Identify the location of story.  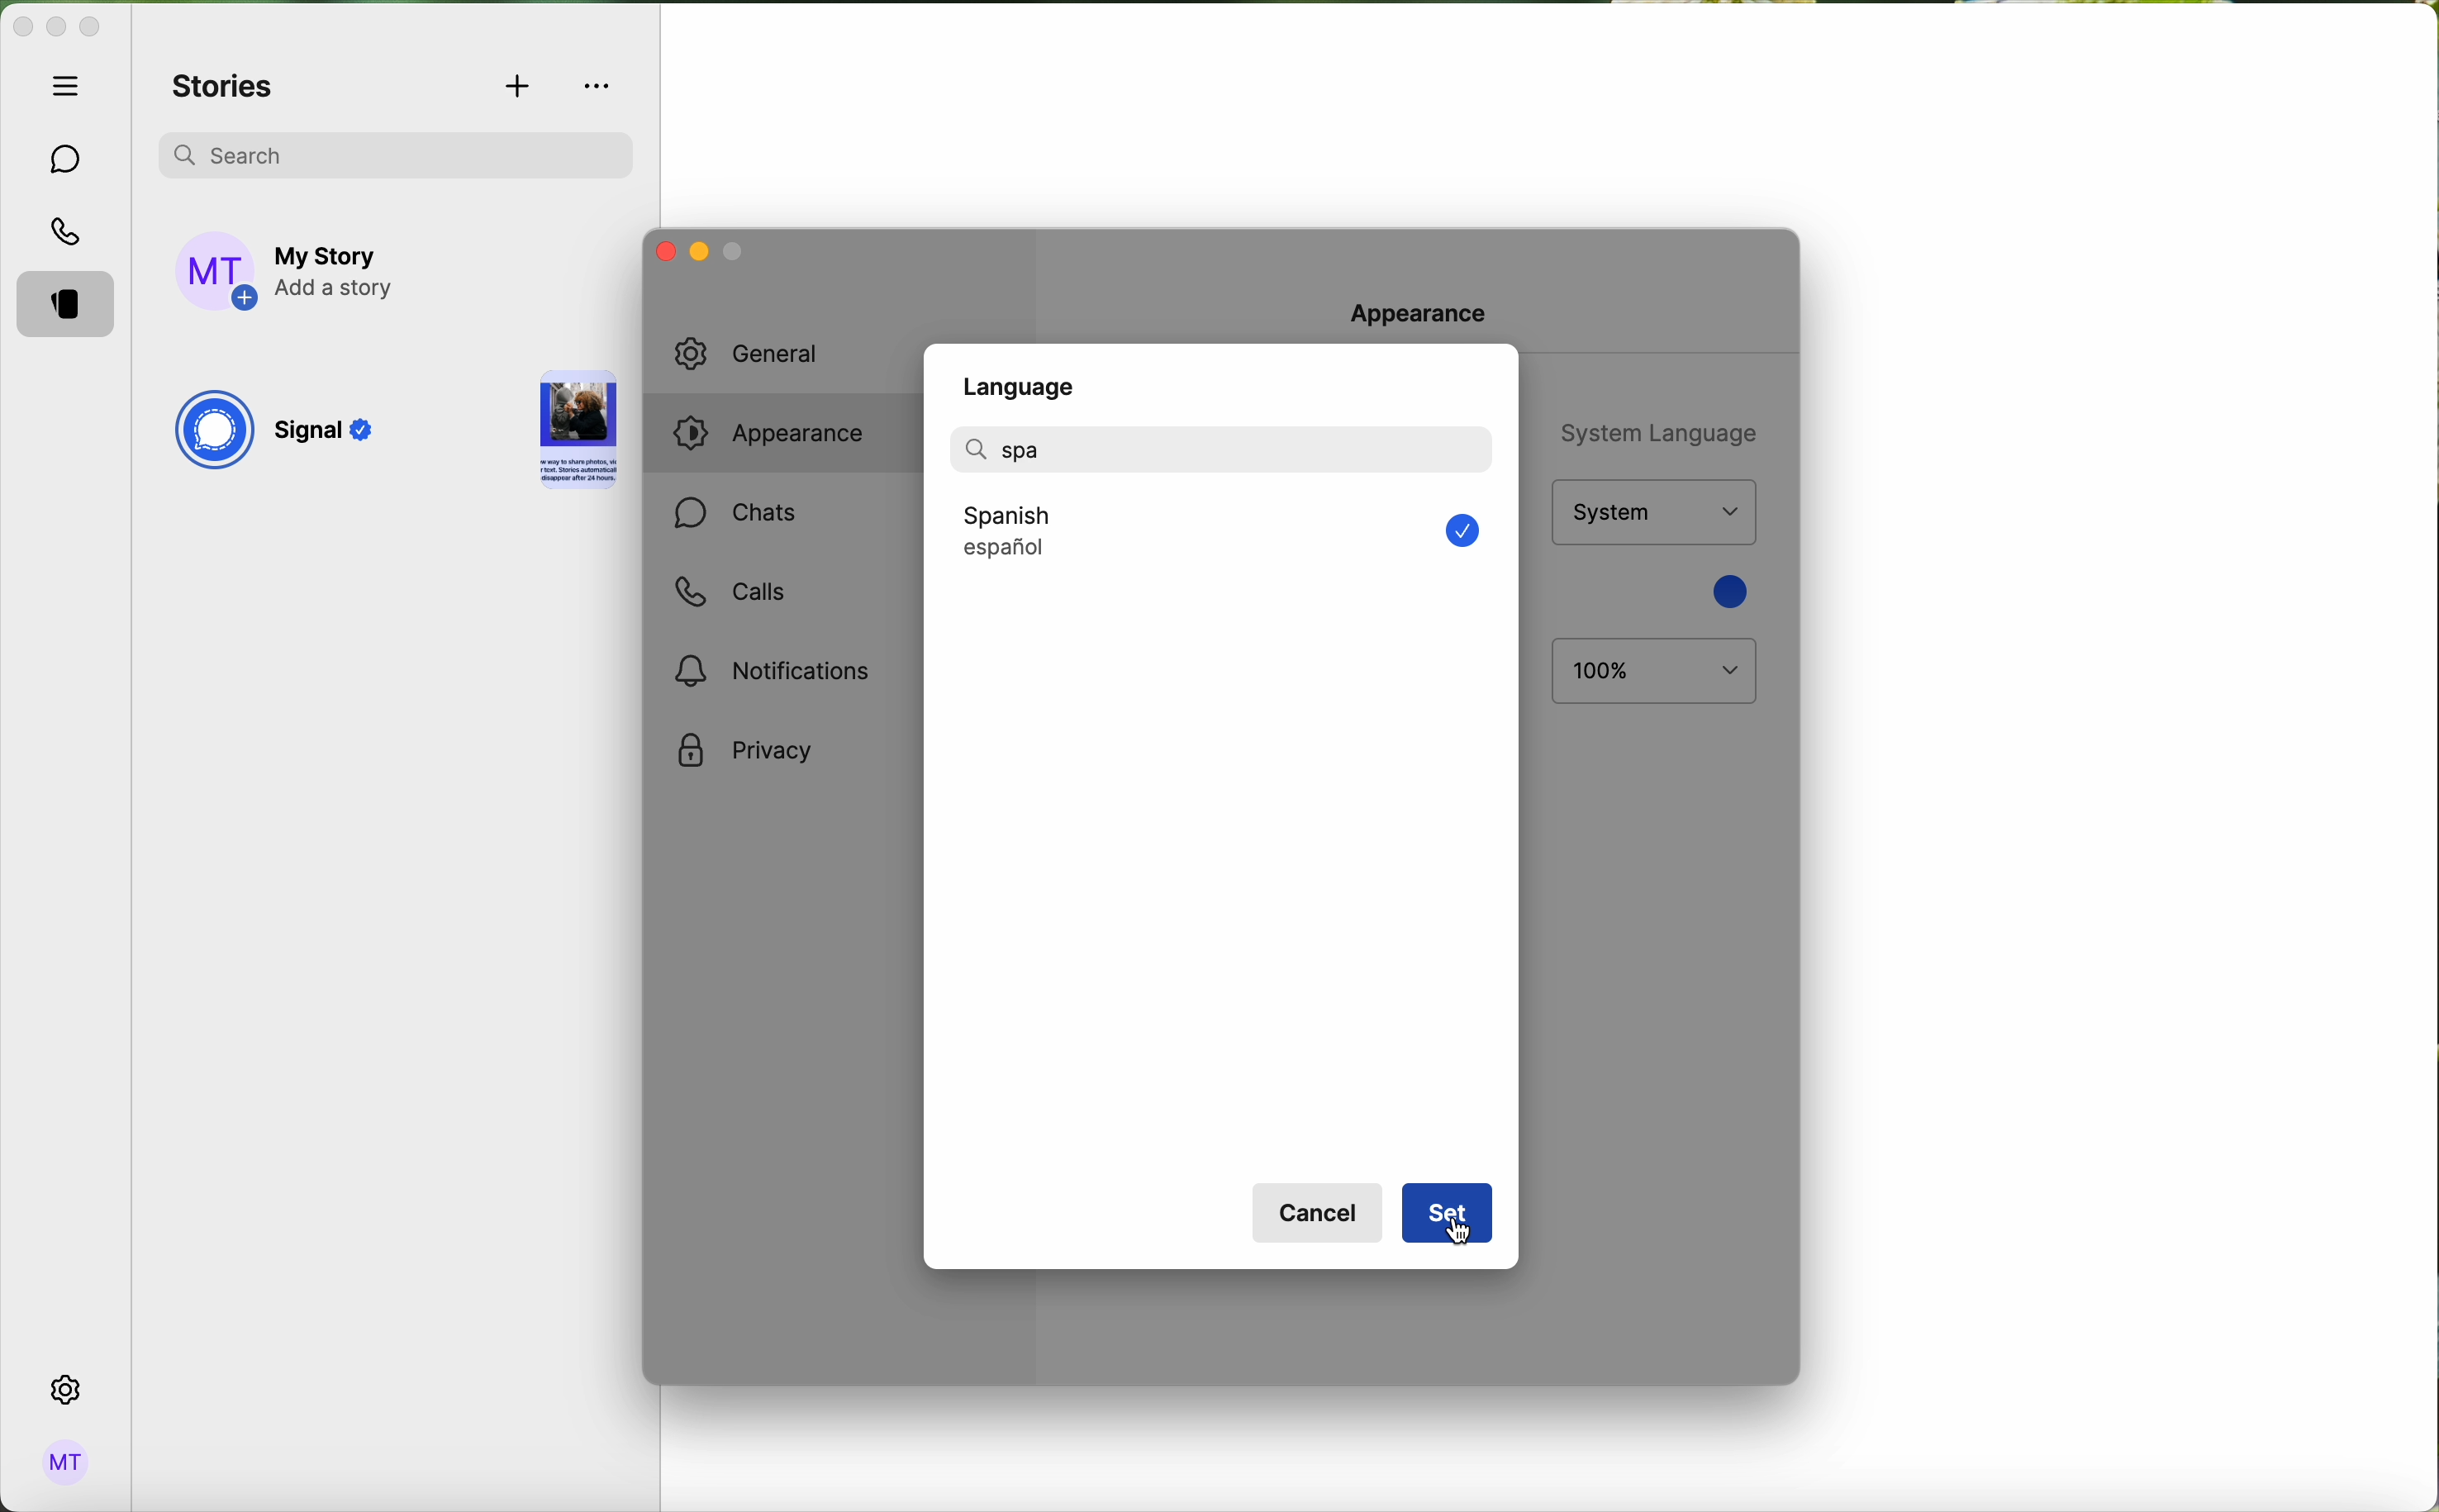
(578, 433).